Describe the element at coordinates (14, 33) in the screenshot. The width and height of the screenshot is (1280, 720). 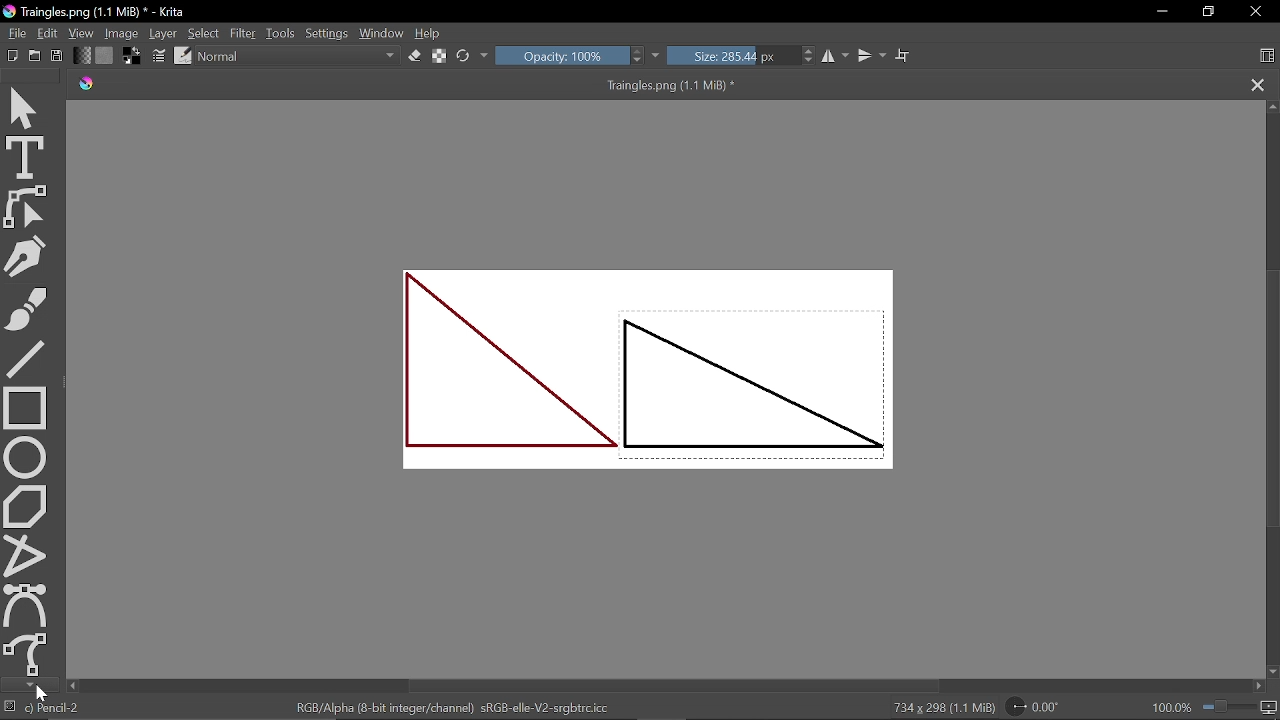
I see `File` at that location.